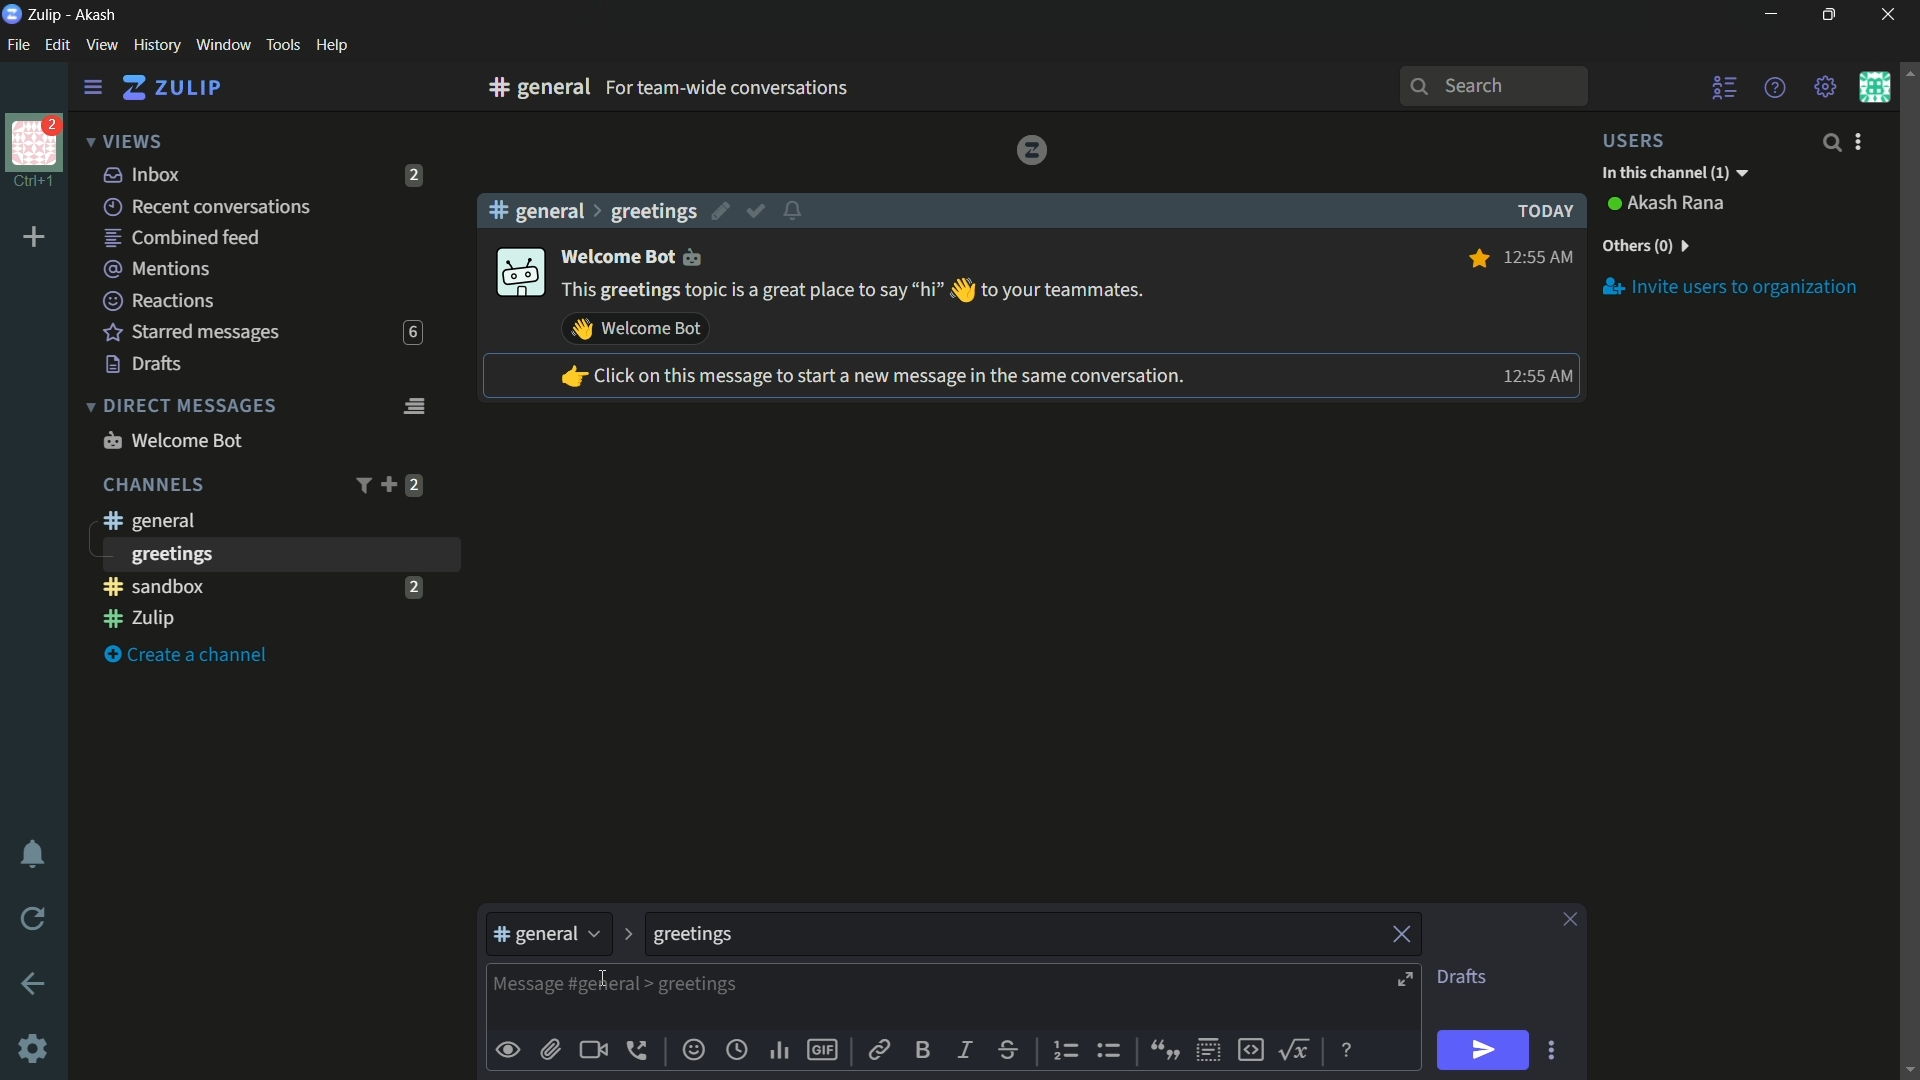 The image size is (1920, 1080). I want to click on quote, so click(1162, 1048).